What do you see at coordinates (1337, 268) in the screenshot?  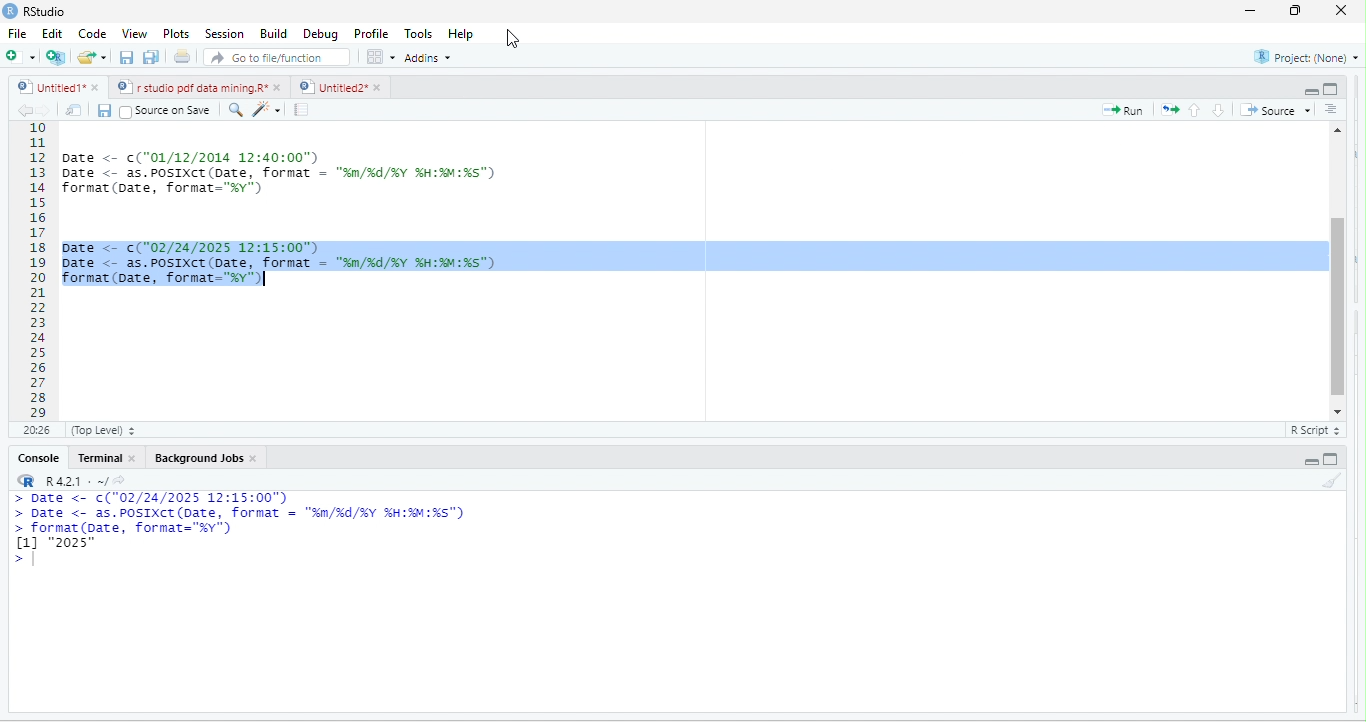 I see `vertical scroll bar` at bounding box center [1337, 268].